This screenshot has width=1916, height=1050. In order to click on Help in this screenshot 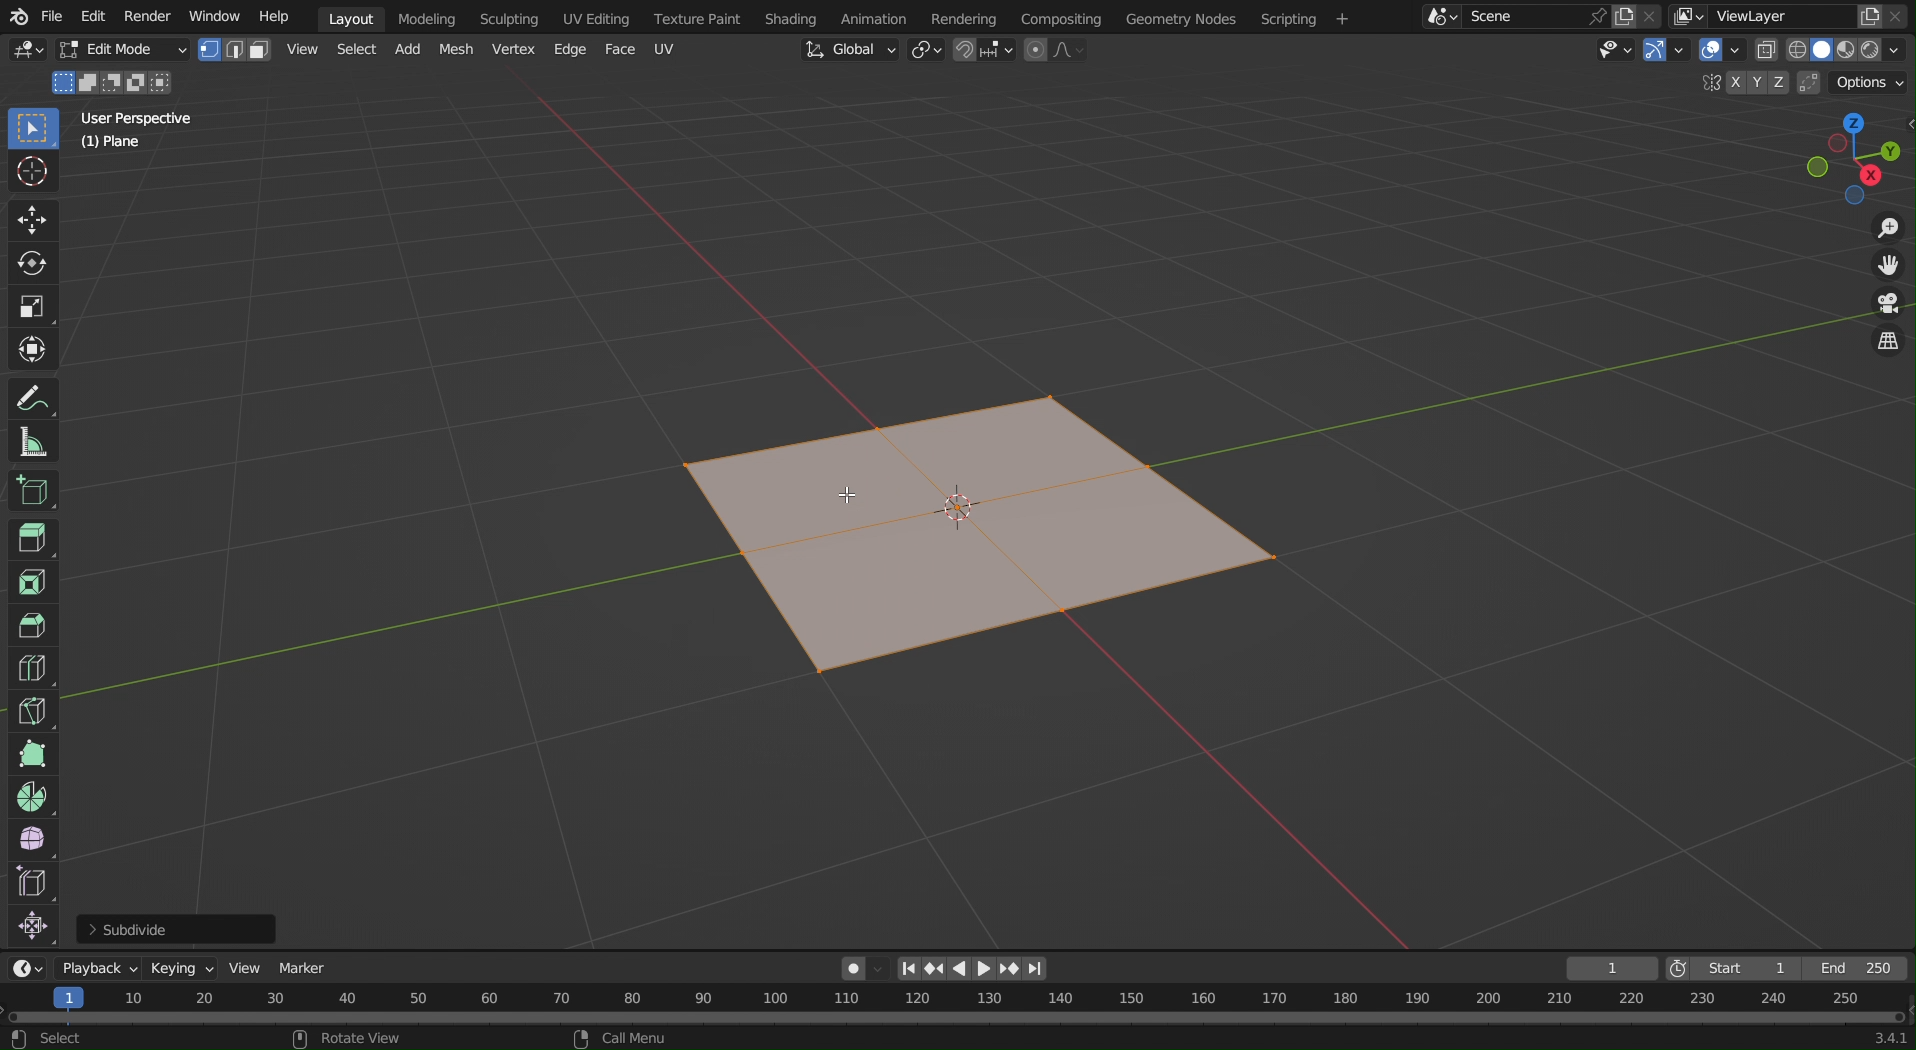, I will do `click(272, 16)`.